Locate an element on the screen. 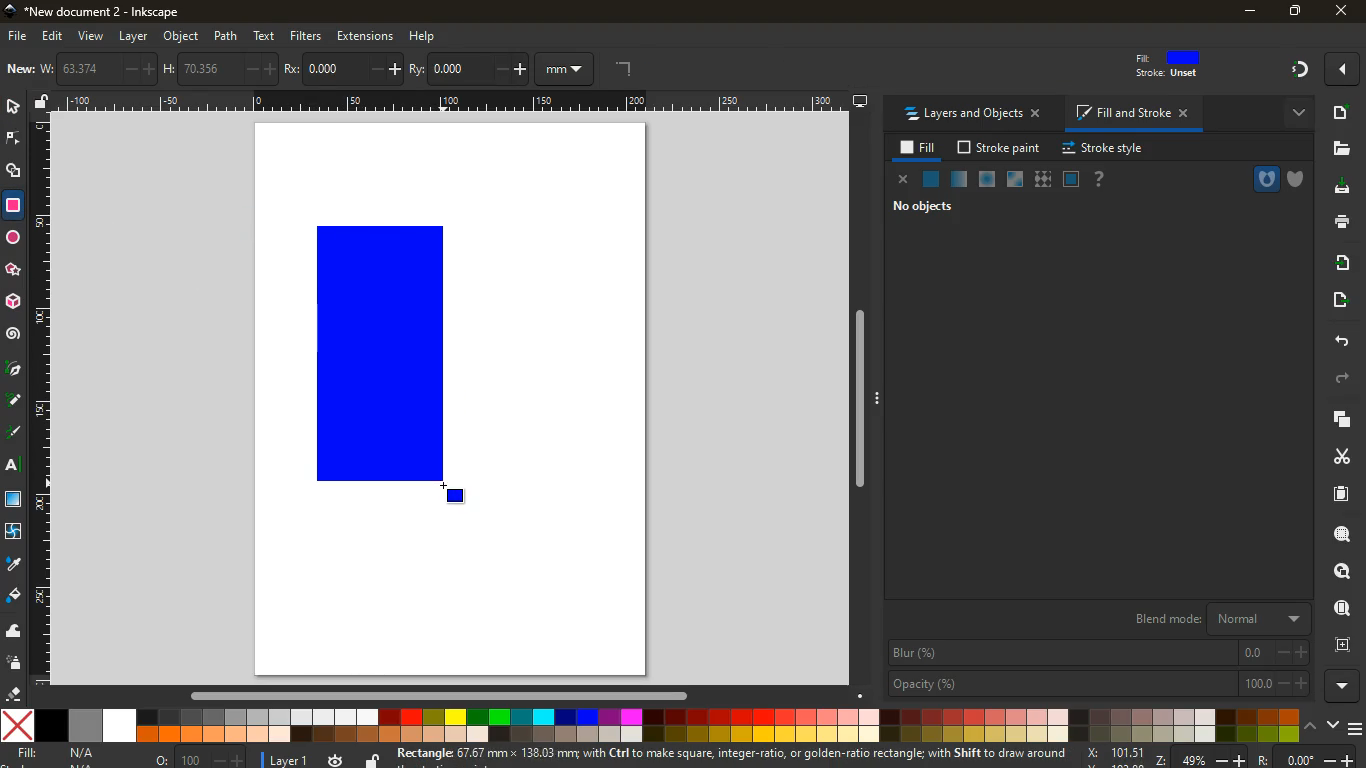 The width and height of the screenshot is (1366, 768). time is located at coordinates (337, 760).